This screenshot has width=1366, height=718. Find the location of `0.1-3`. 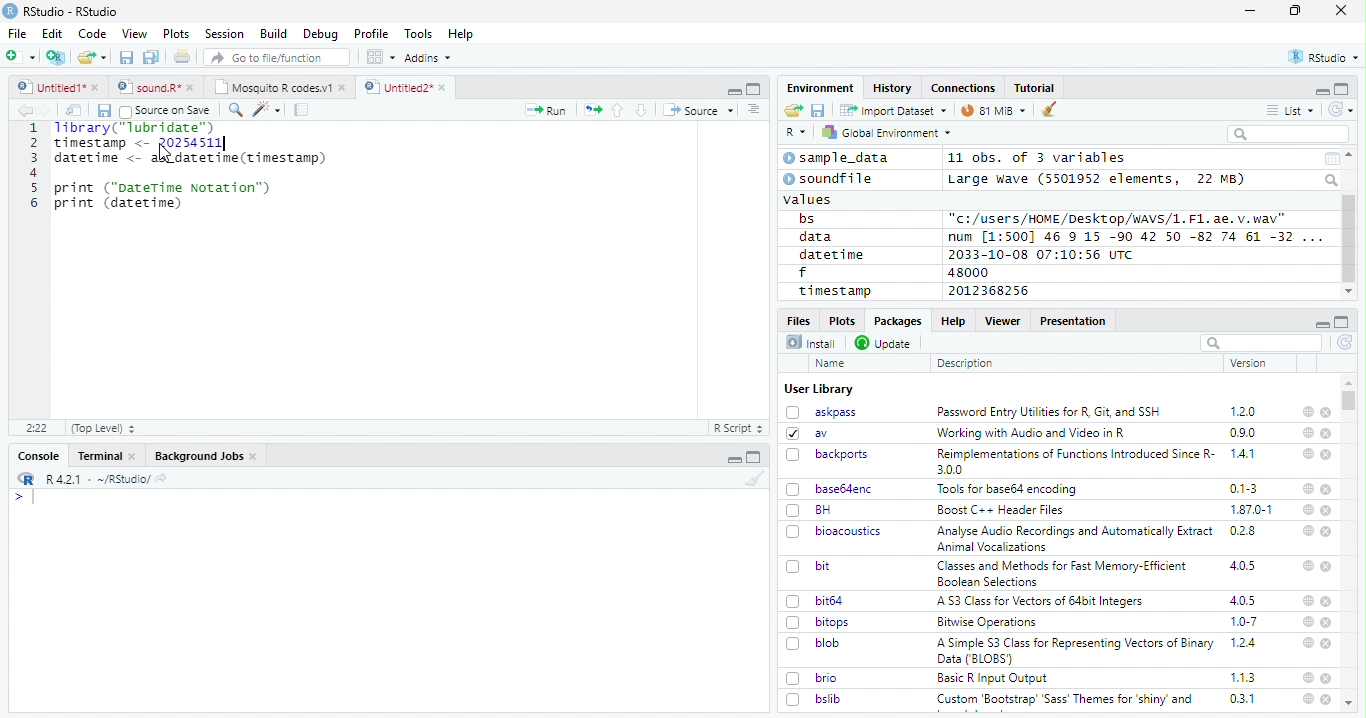

0.1-3 is located at coordinates (1247, 488).